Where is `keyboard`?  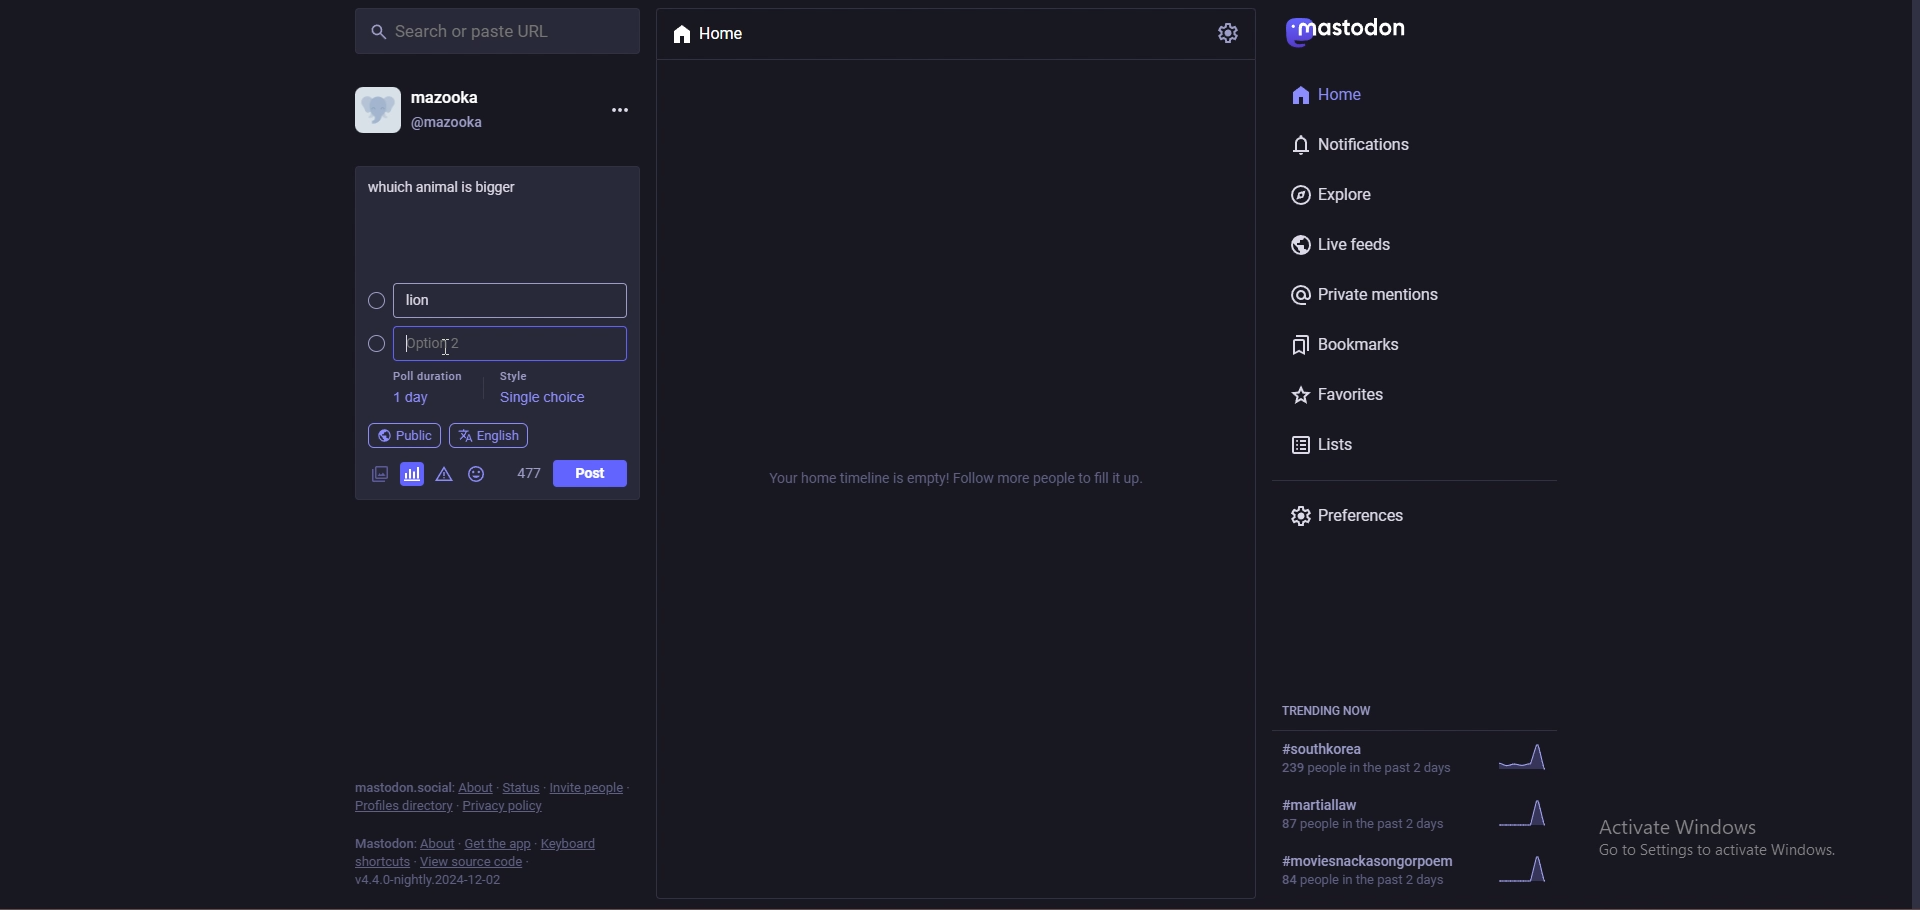 keyboard is located at coordinates (572, 844).